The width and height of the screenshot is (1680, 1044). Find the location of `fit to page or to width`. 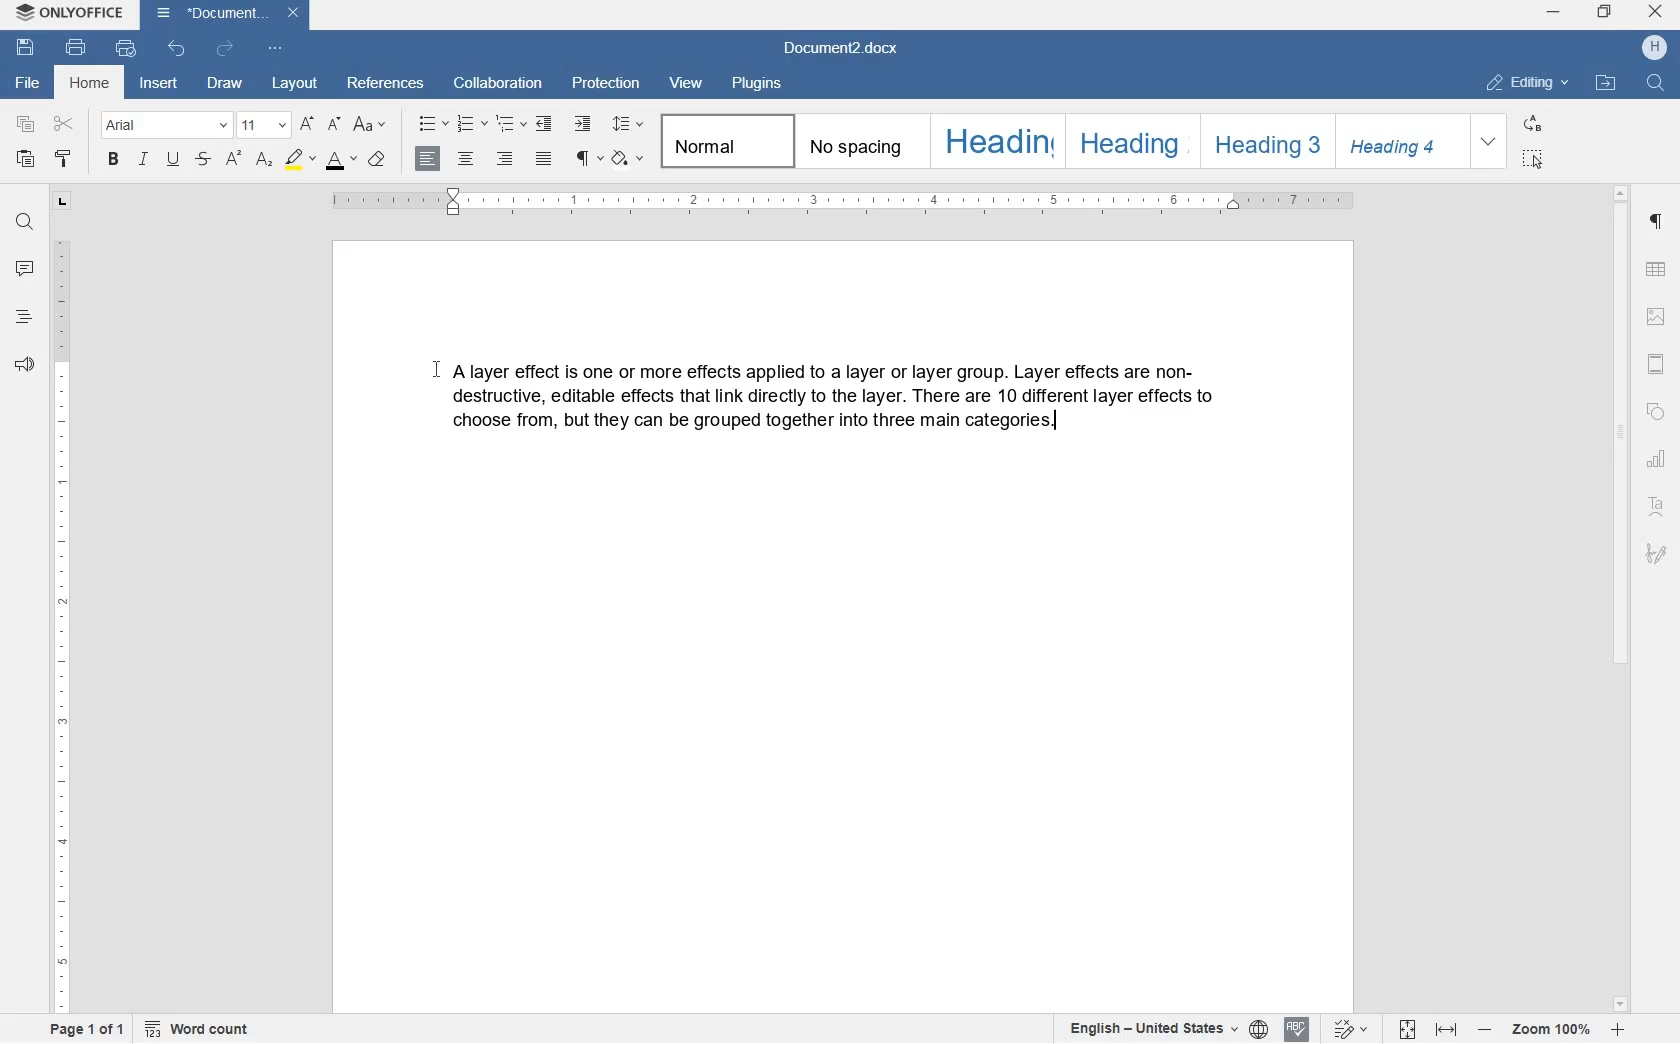

fit to page or to width is located at coordinates (1428, 1030).